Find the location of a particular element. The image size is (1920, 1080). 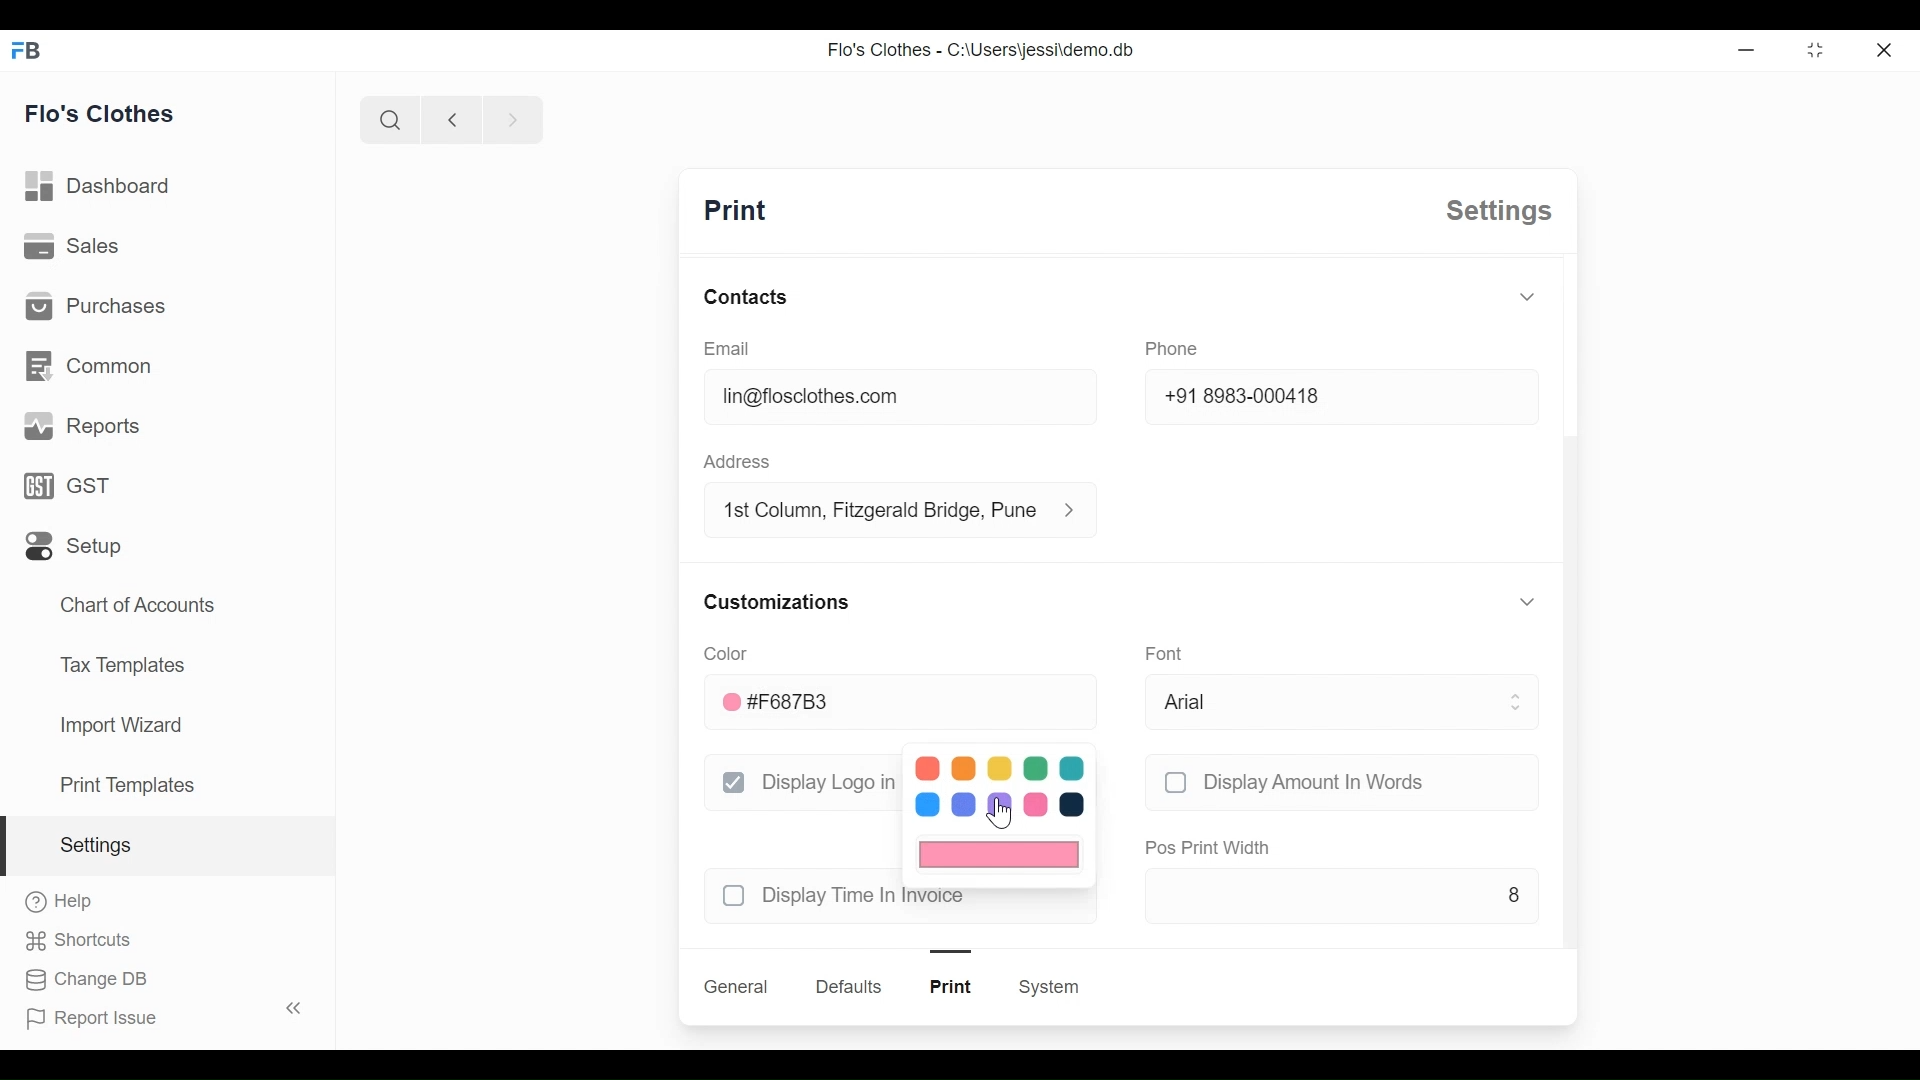

flo's clothes is located at coordinates (100, 113).